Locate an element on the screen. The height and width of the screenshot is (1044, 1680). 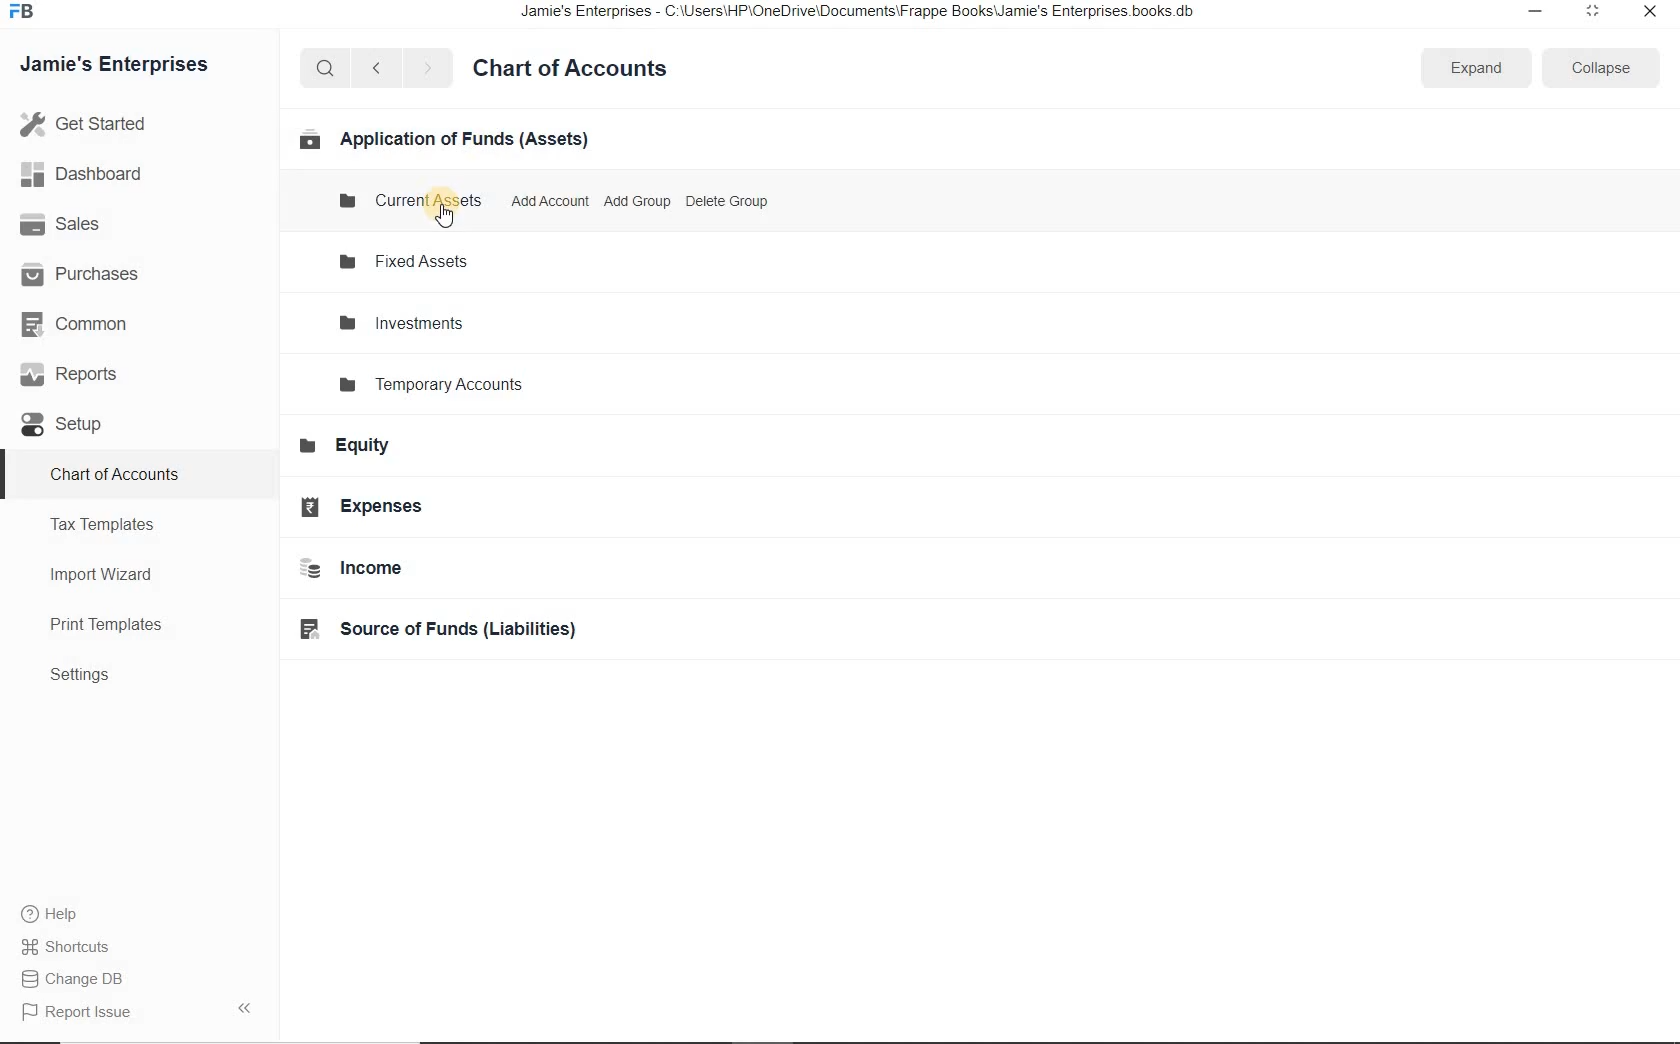
Help is located at coordinates (60, 916).